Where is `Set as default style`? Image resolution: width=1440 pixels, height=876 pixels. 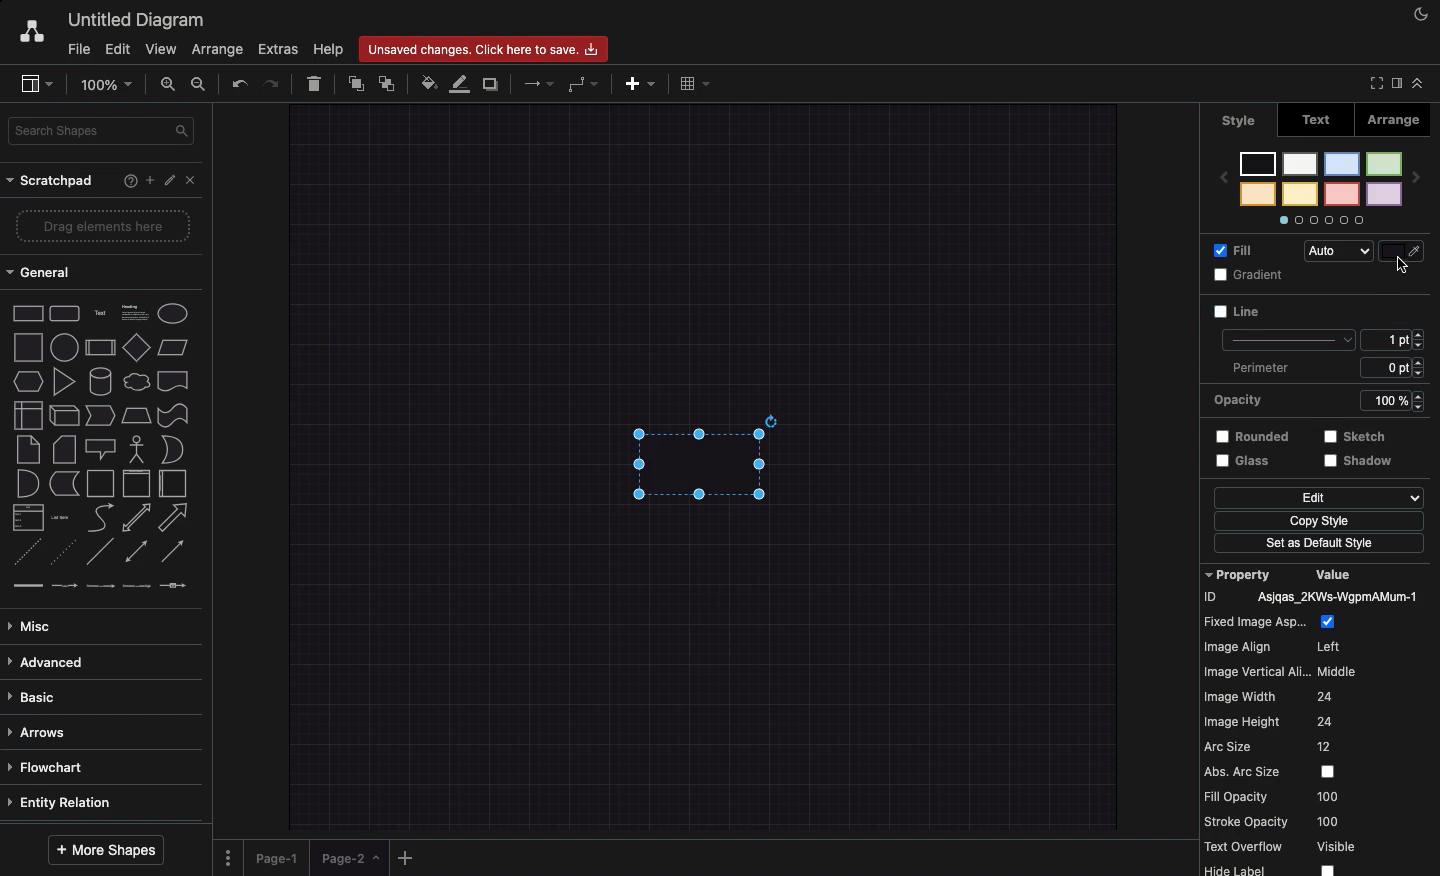 Set as default style is located at coordinates (1321, 545).